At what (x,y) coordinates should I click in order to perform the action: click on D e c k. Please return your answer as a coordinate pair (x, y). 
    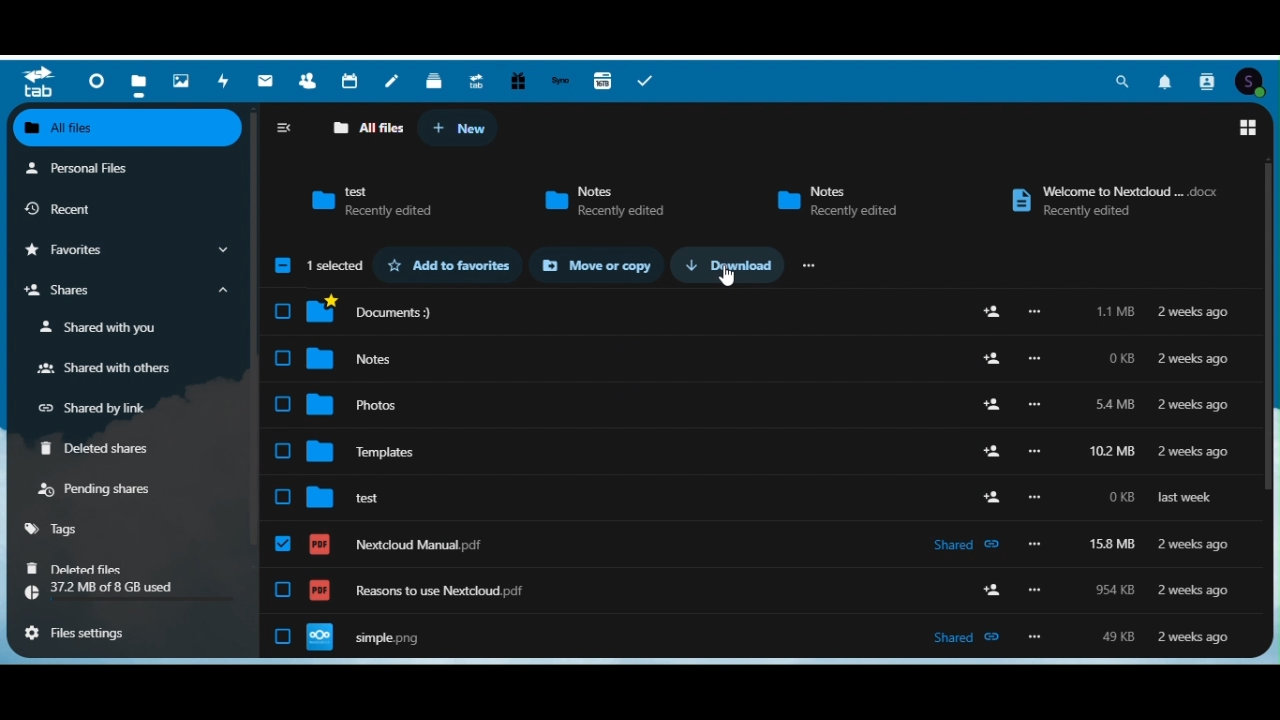
    Looking at the image, I should click on (433, 79).